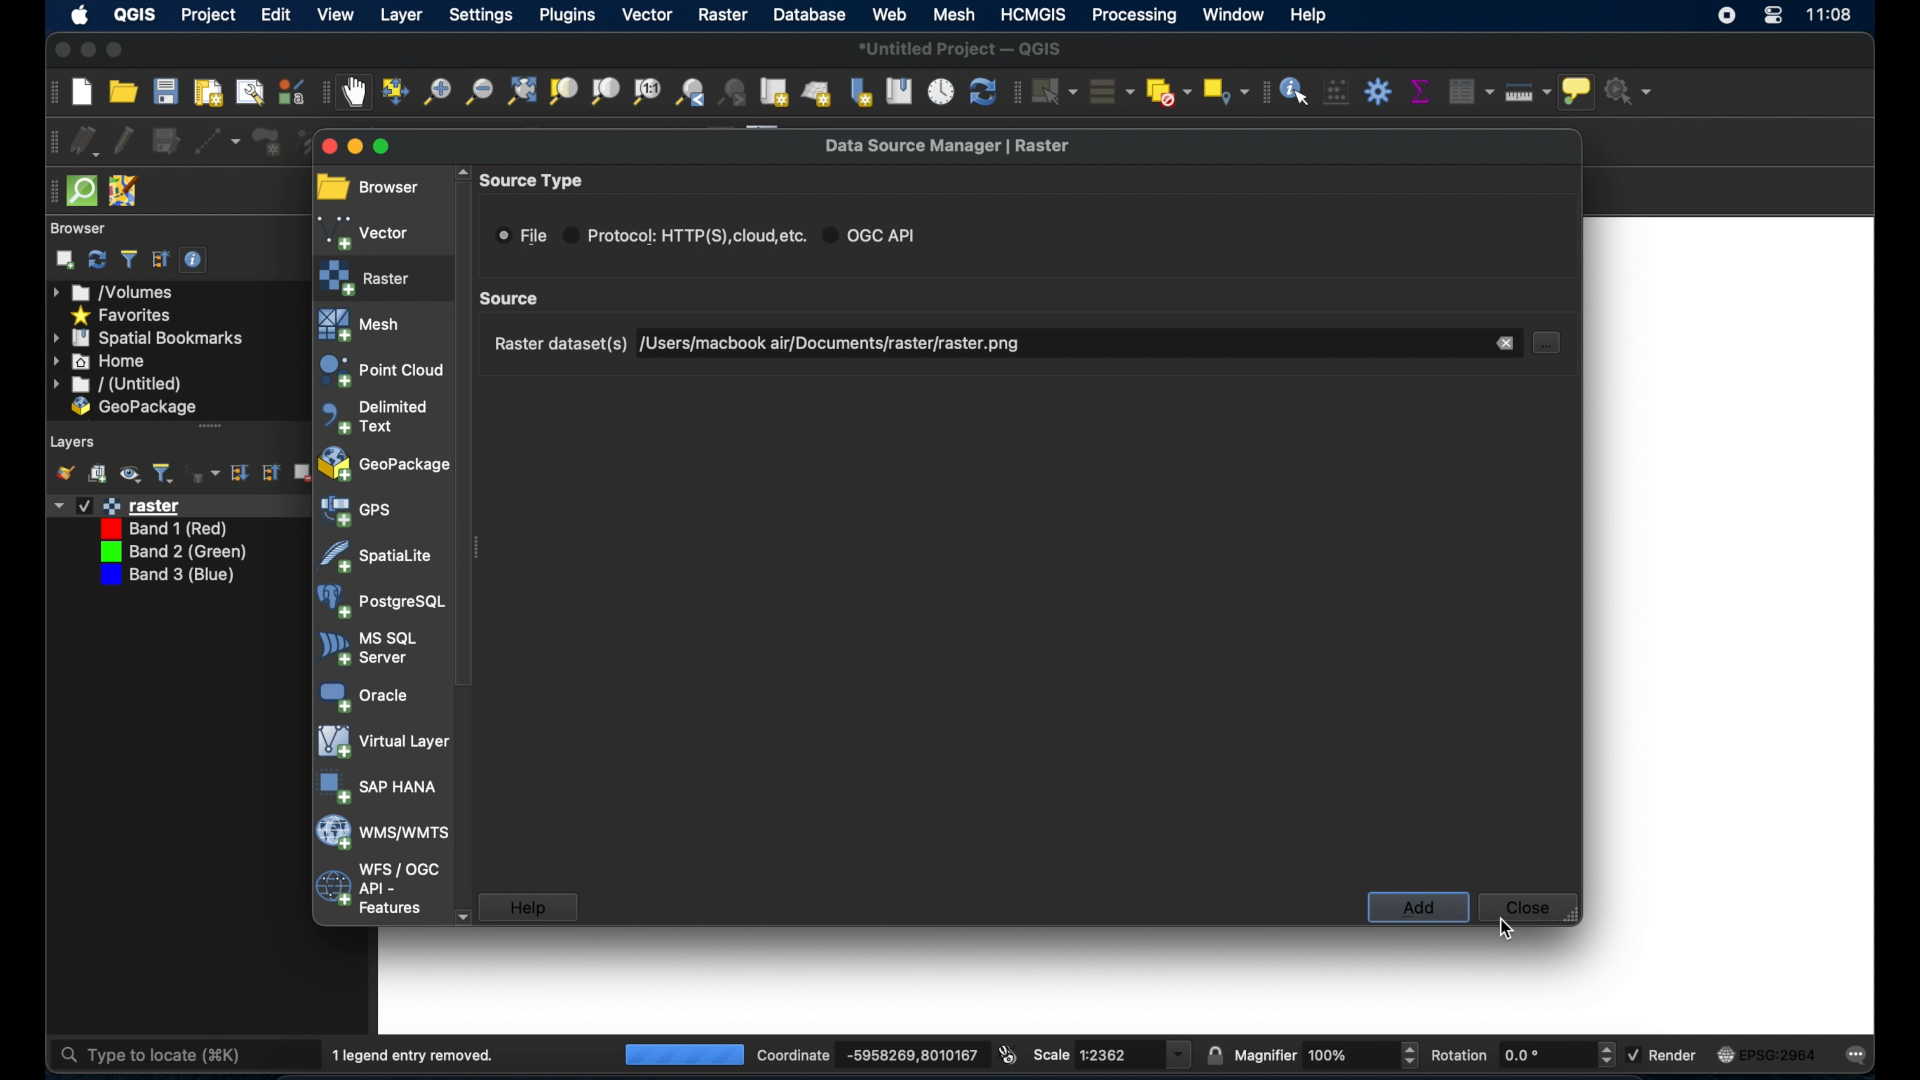 The width and height of the screenshot is (1920, 1080). What do you see at coordinates (776, 92) in the screenshot?
I see `new map view` at bounding box center [776, 92].